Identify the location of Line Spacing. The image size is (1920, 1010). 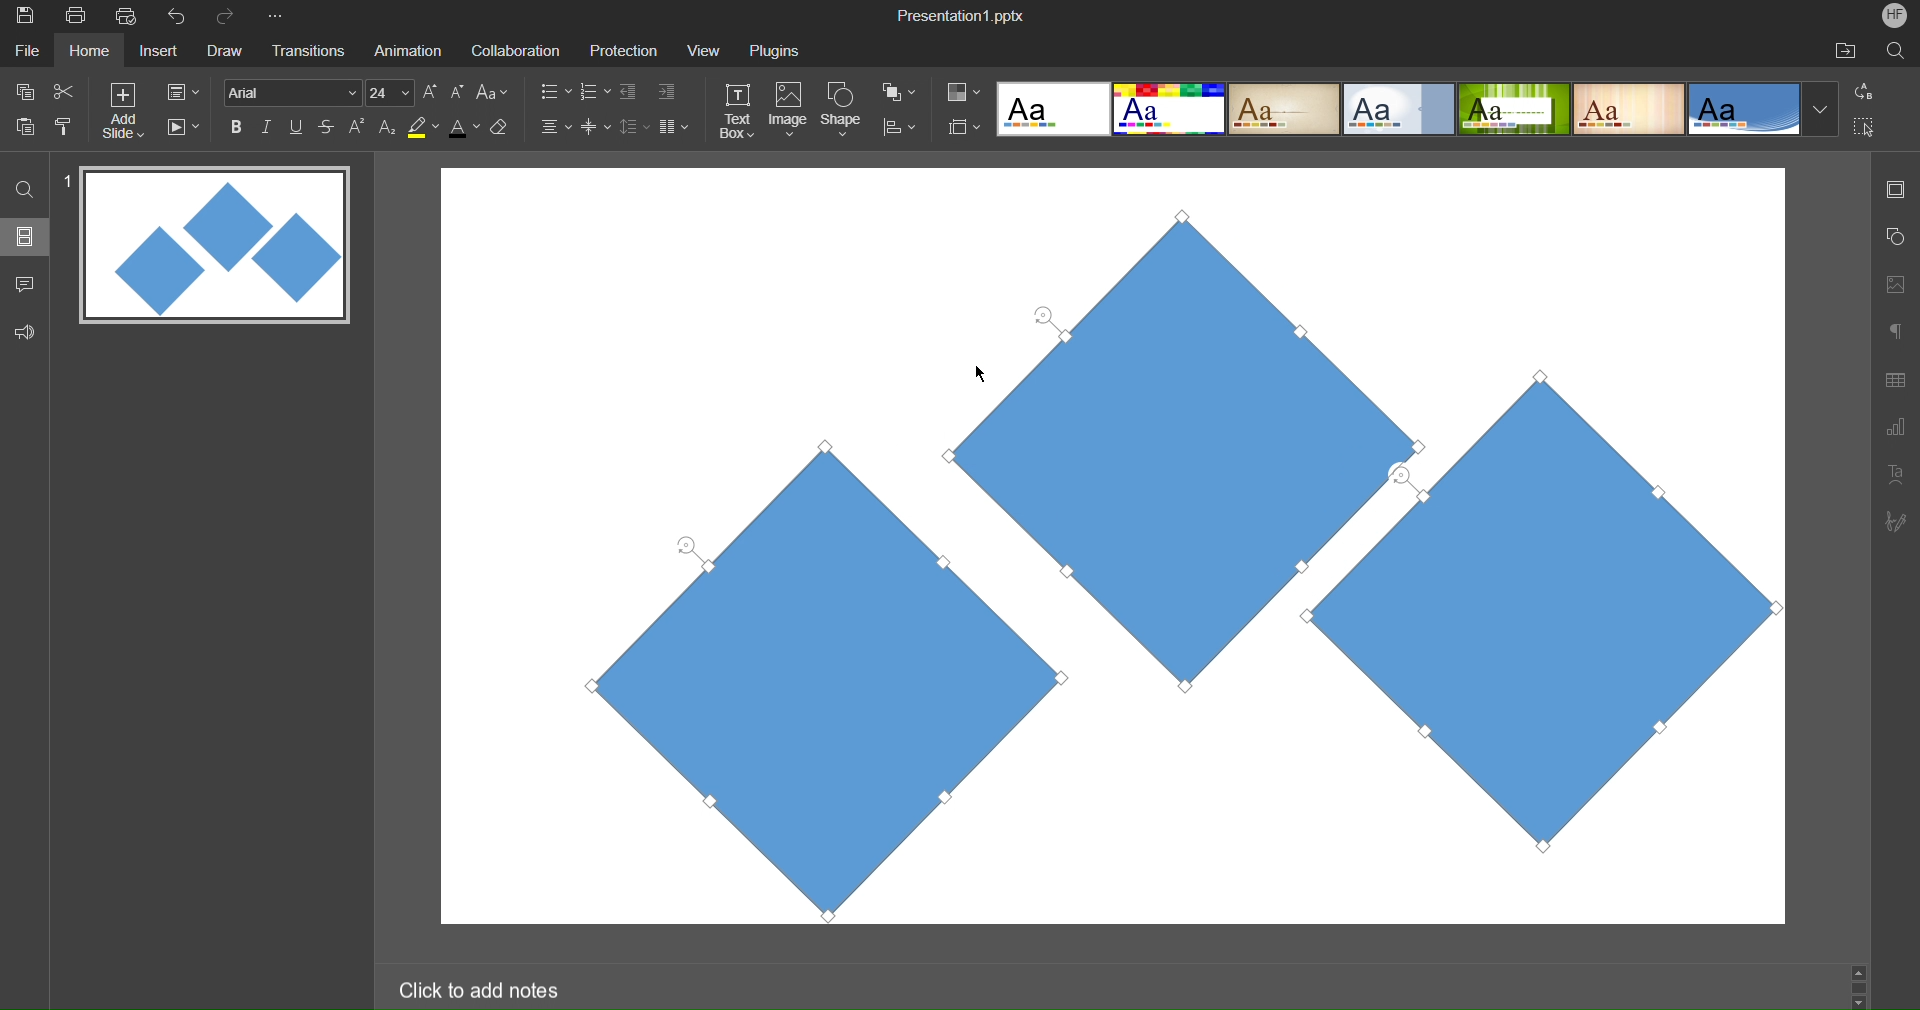
(633, 128).